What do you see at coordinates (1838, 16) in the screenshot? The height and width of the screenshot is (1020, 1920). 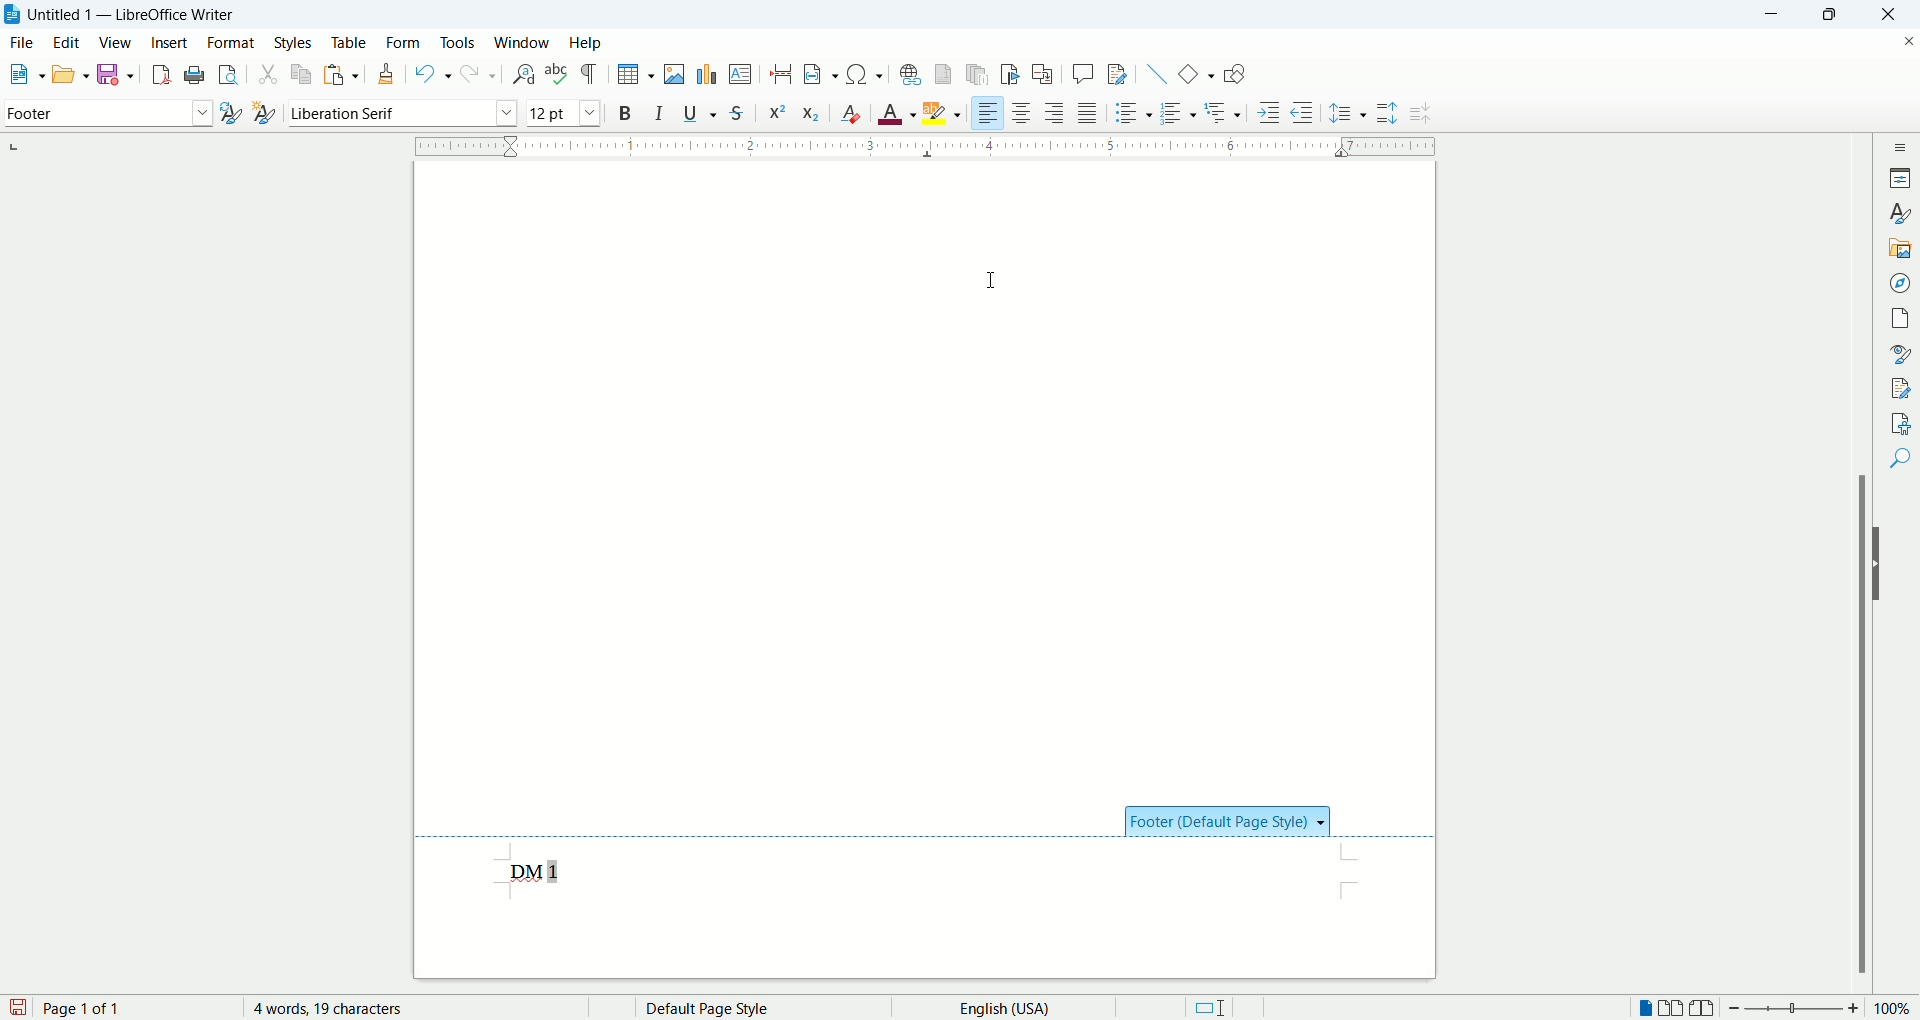 I see `maximize` at bounding box center [1838, 16].